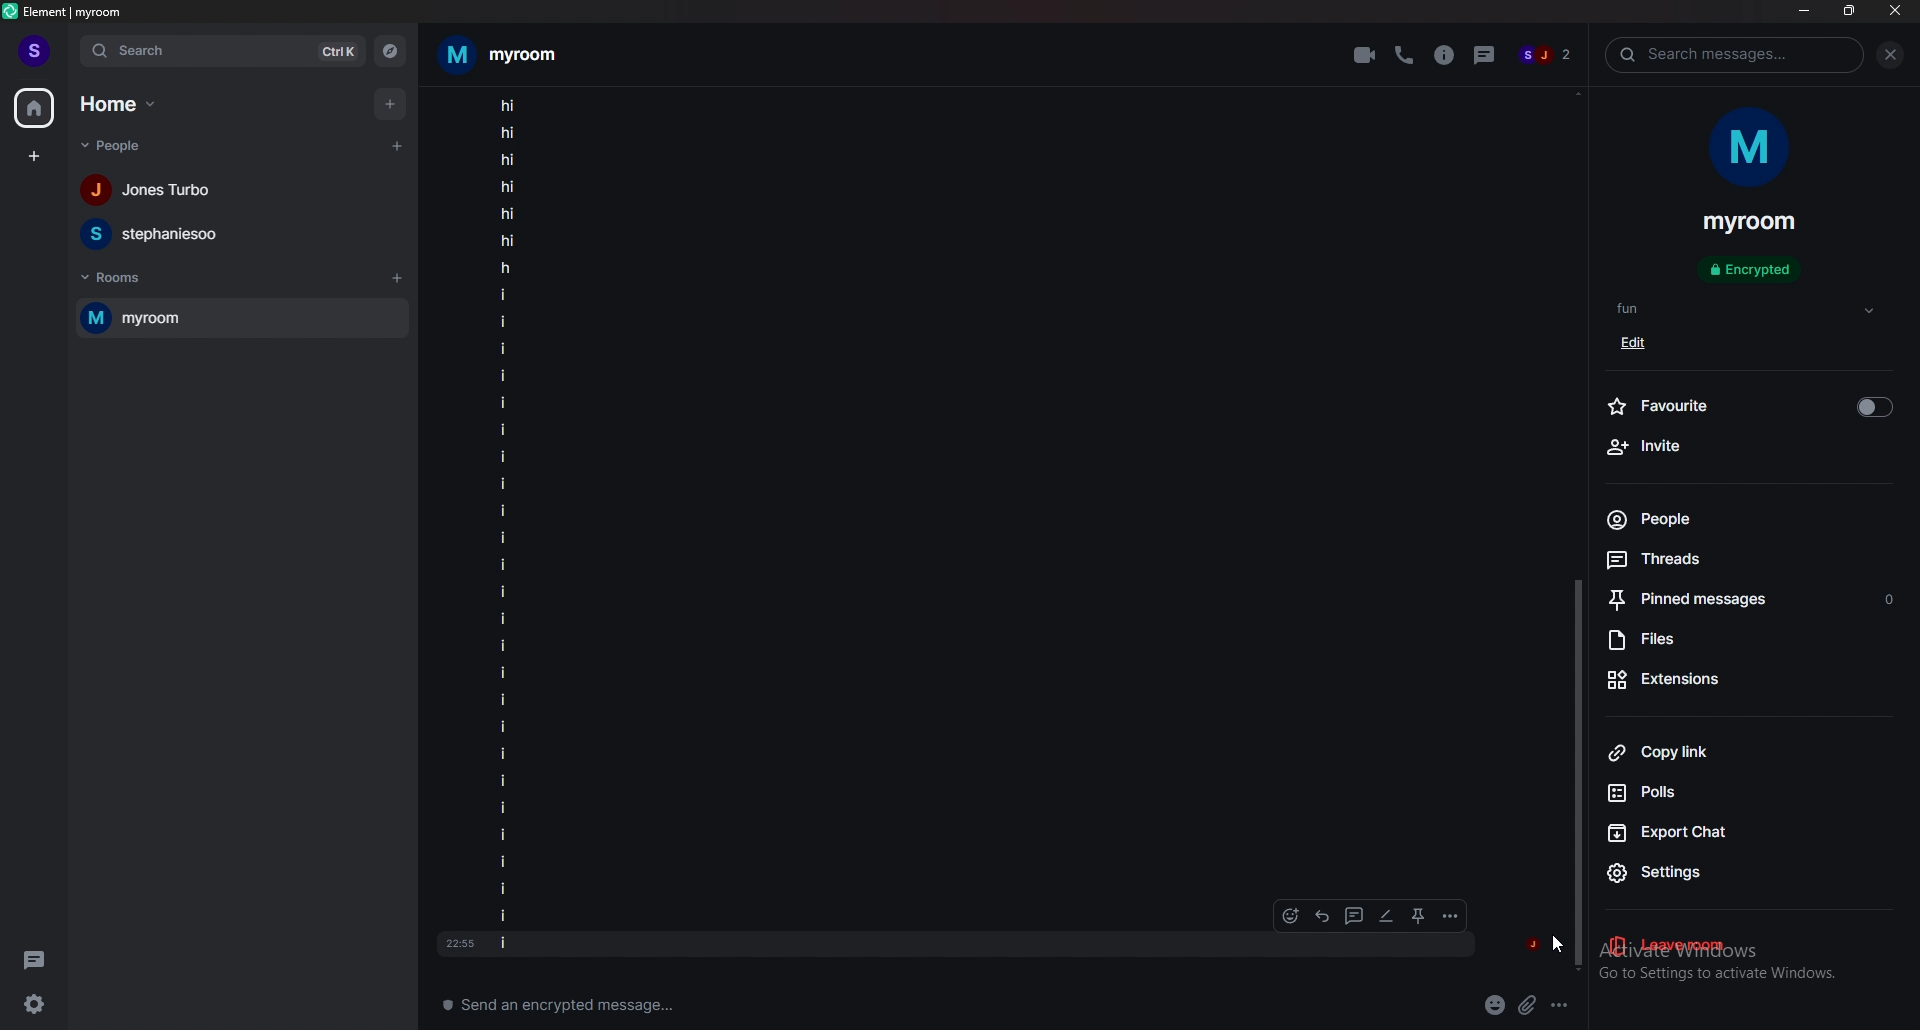 This screenshot has height=1030, width=1920. Describe the element at coordinates (1720, 681) in the screenshot. I see `extensions` at that location.